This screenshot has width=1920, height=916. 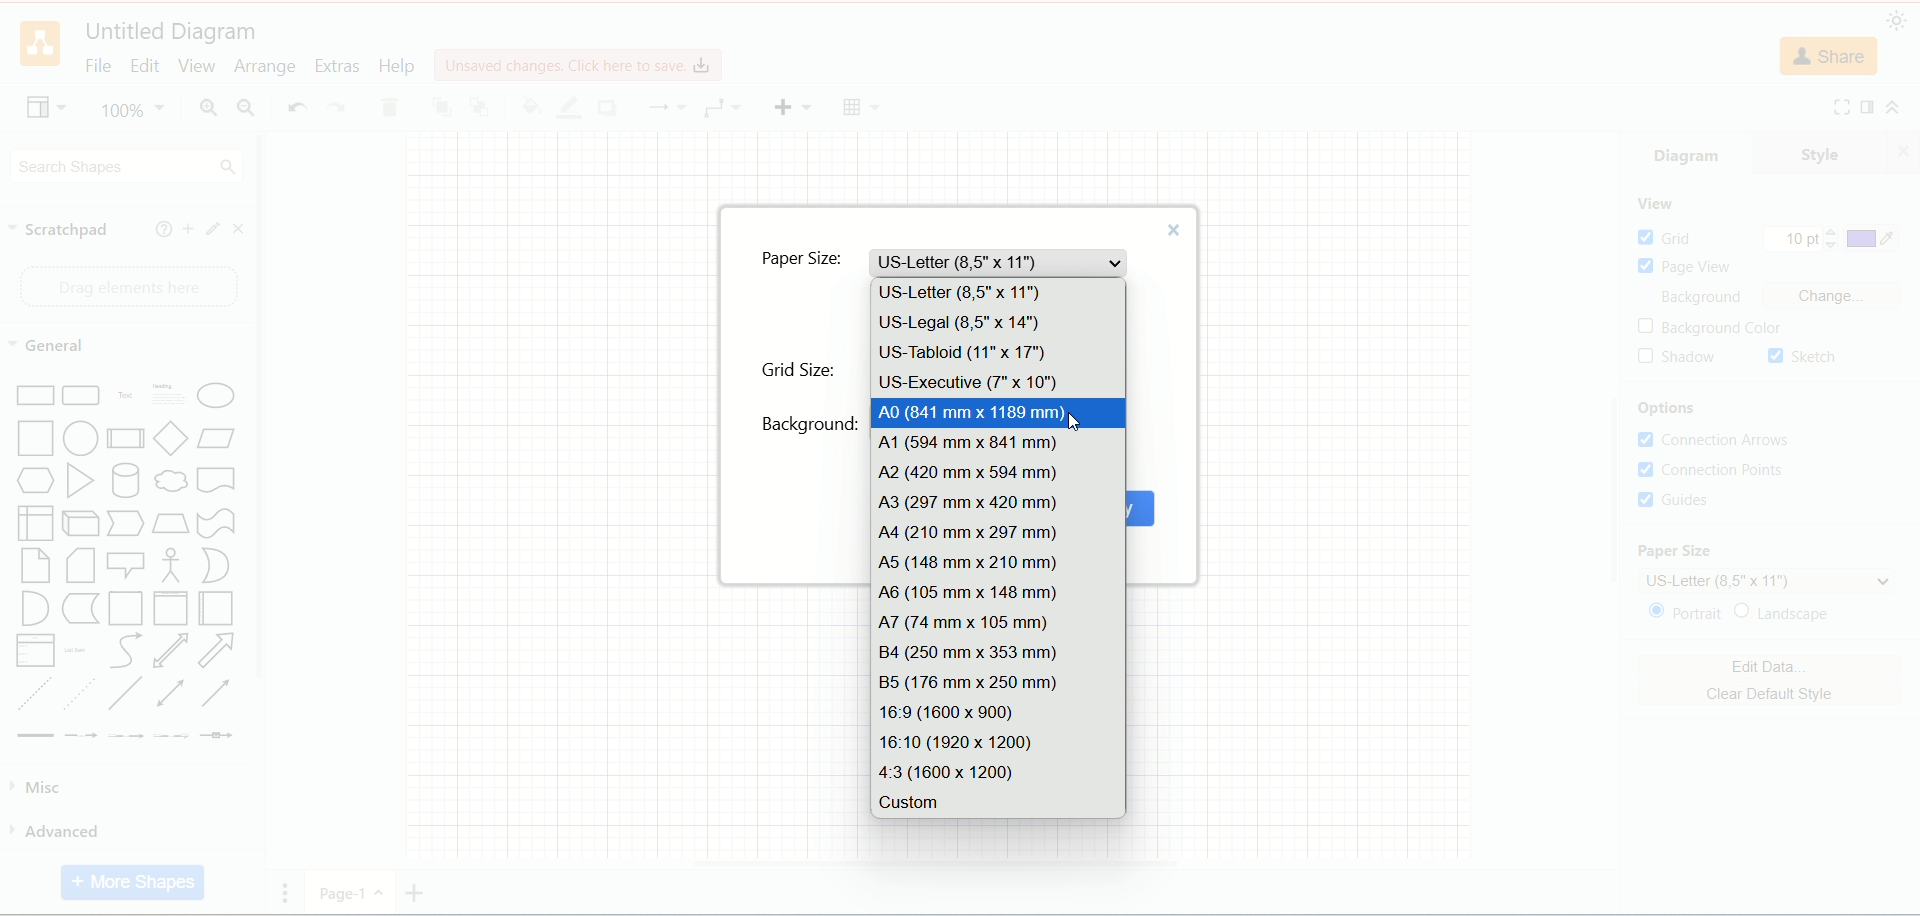 I want to click on Dashed Line, so click(x=30, y=693).